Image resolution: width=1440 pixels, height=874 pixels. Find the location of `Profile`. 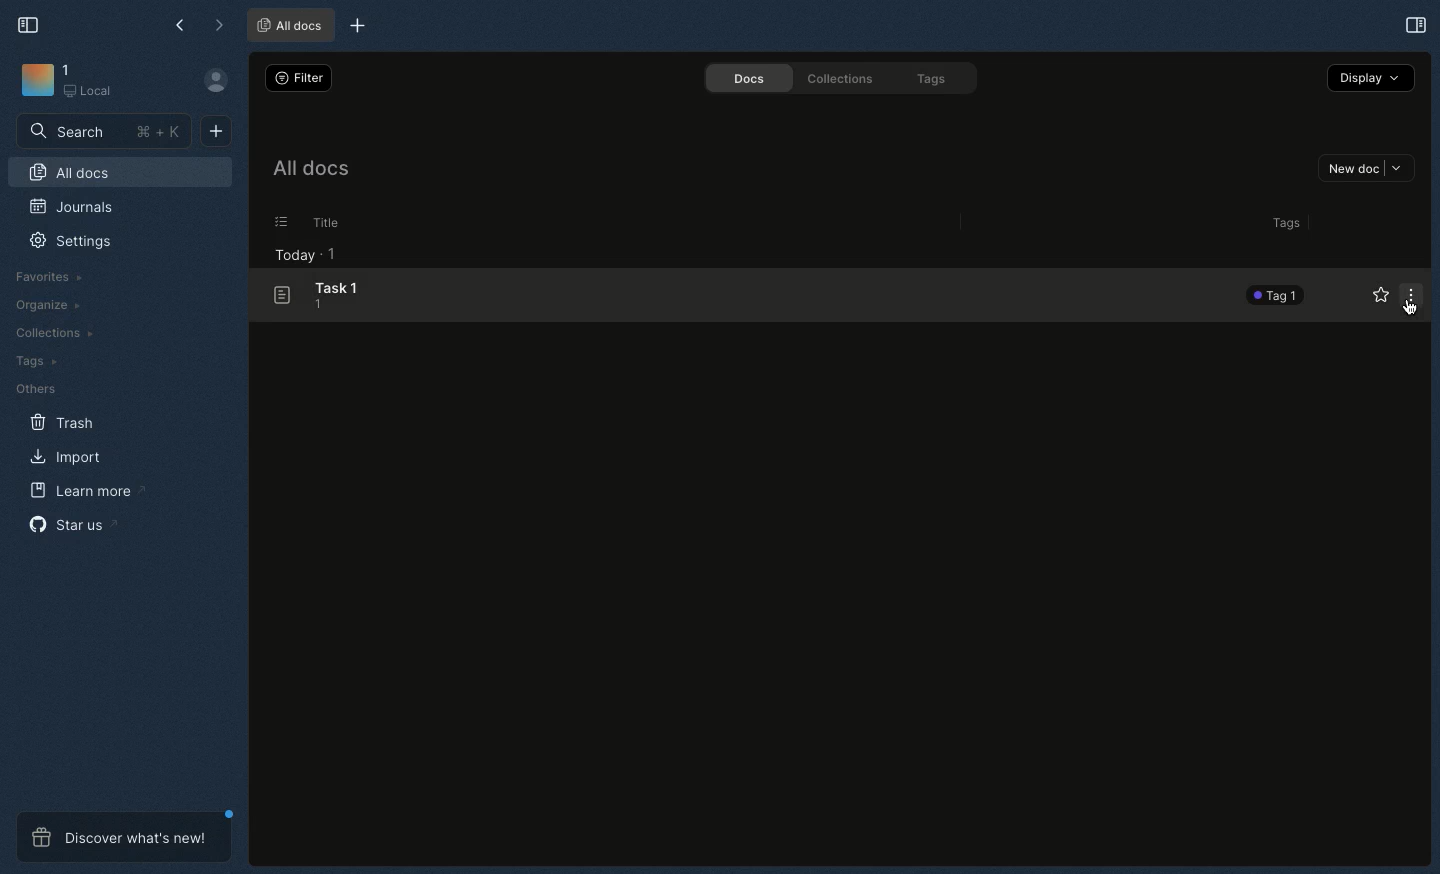

Profile is located at coordinates (209, 80).